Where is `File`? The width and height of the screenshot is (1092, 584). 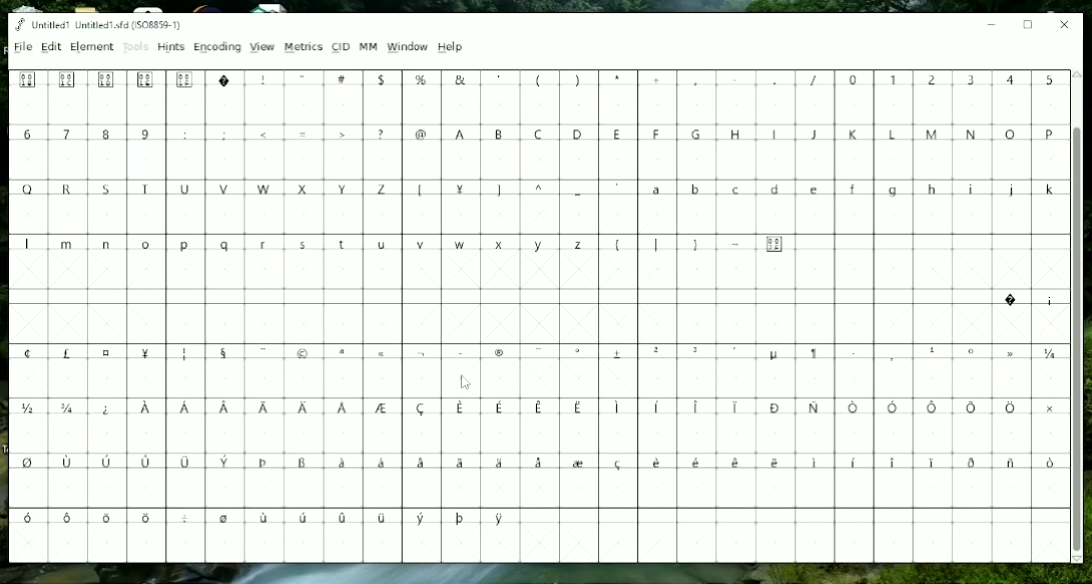
File is located at coordinates (22, 46).